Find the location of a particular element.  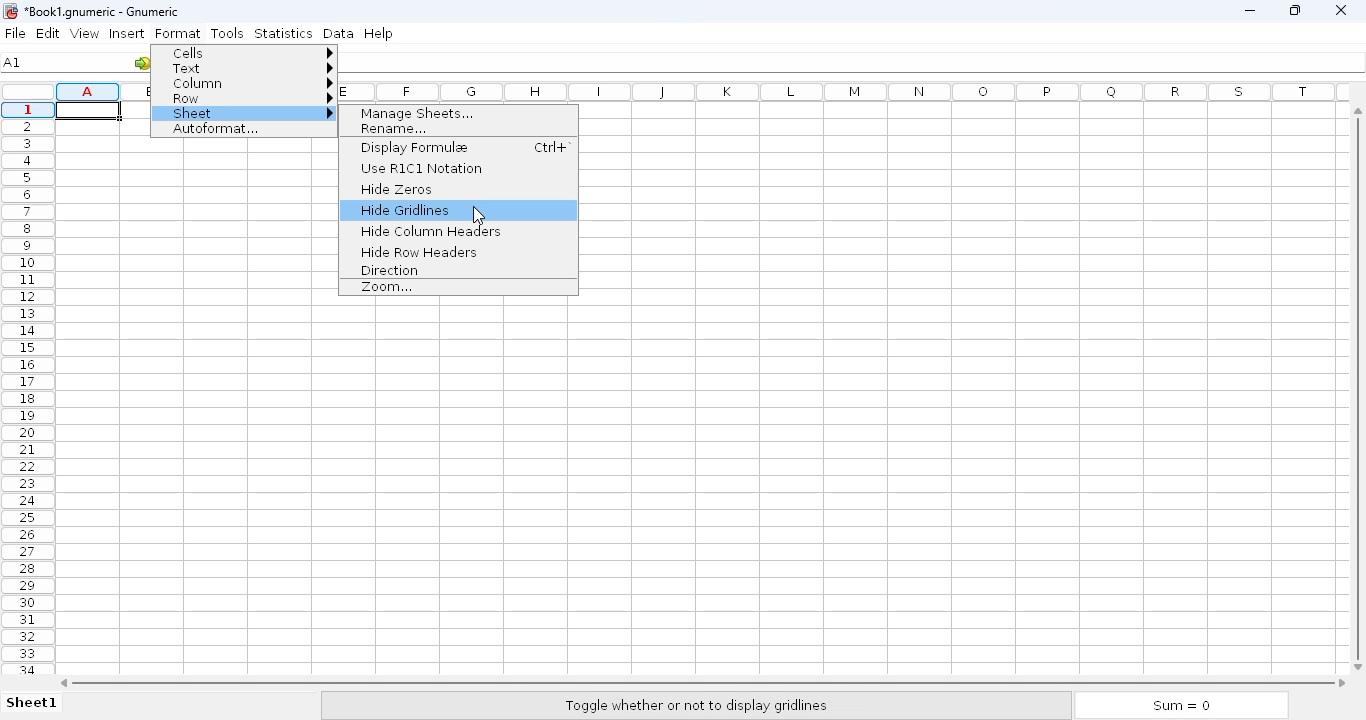

help is located at coordinates (378, 33).